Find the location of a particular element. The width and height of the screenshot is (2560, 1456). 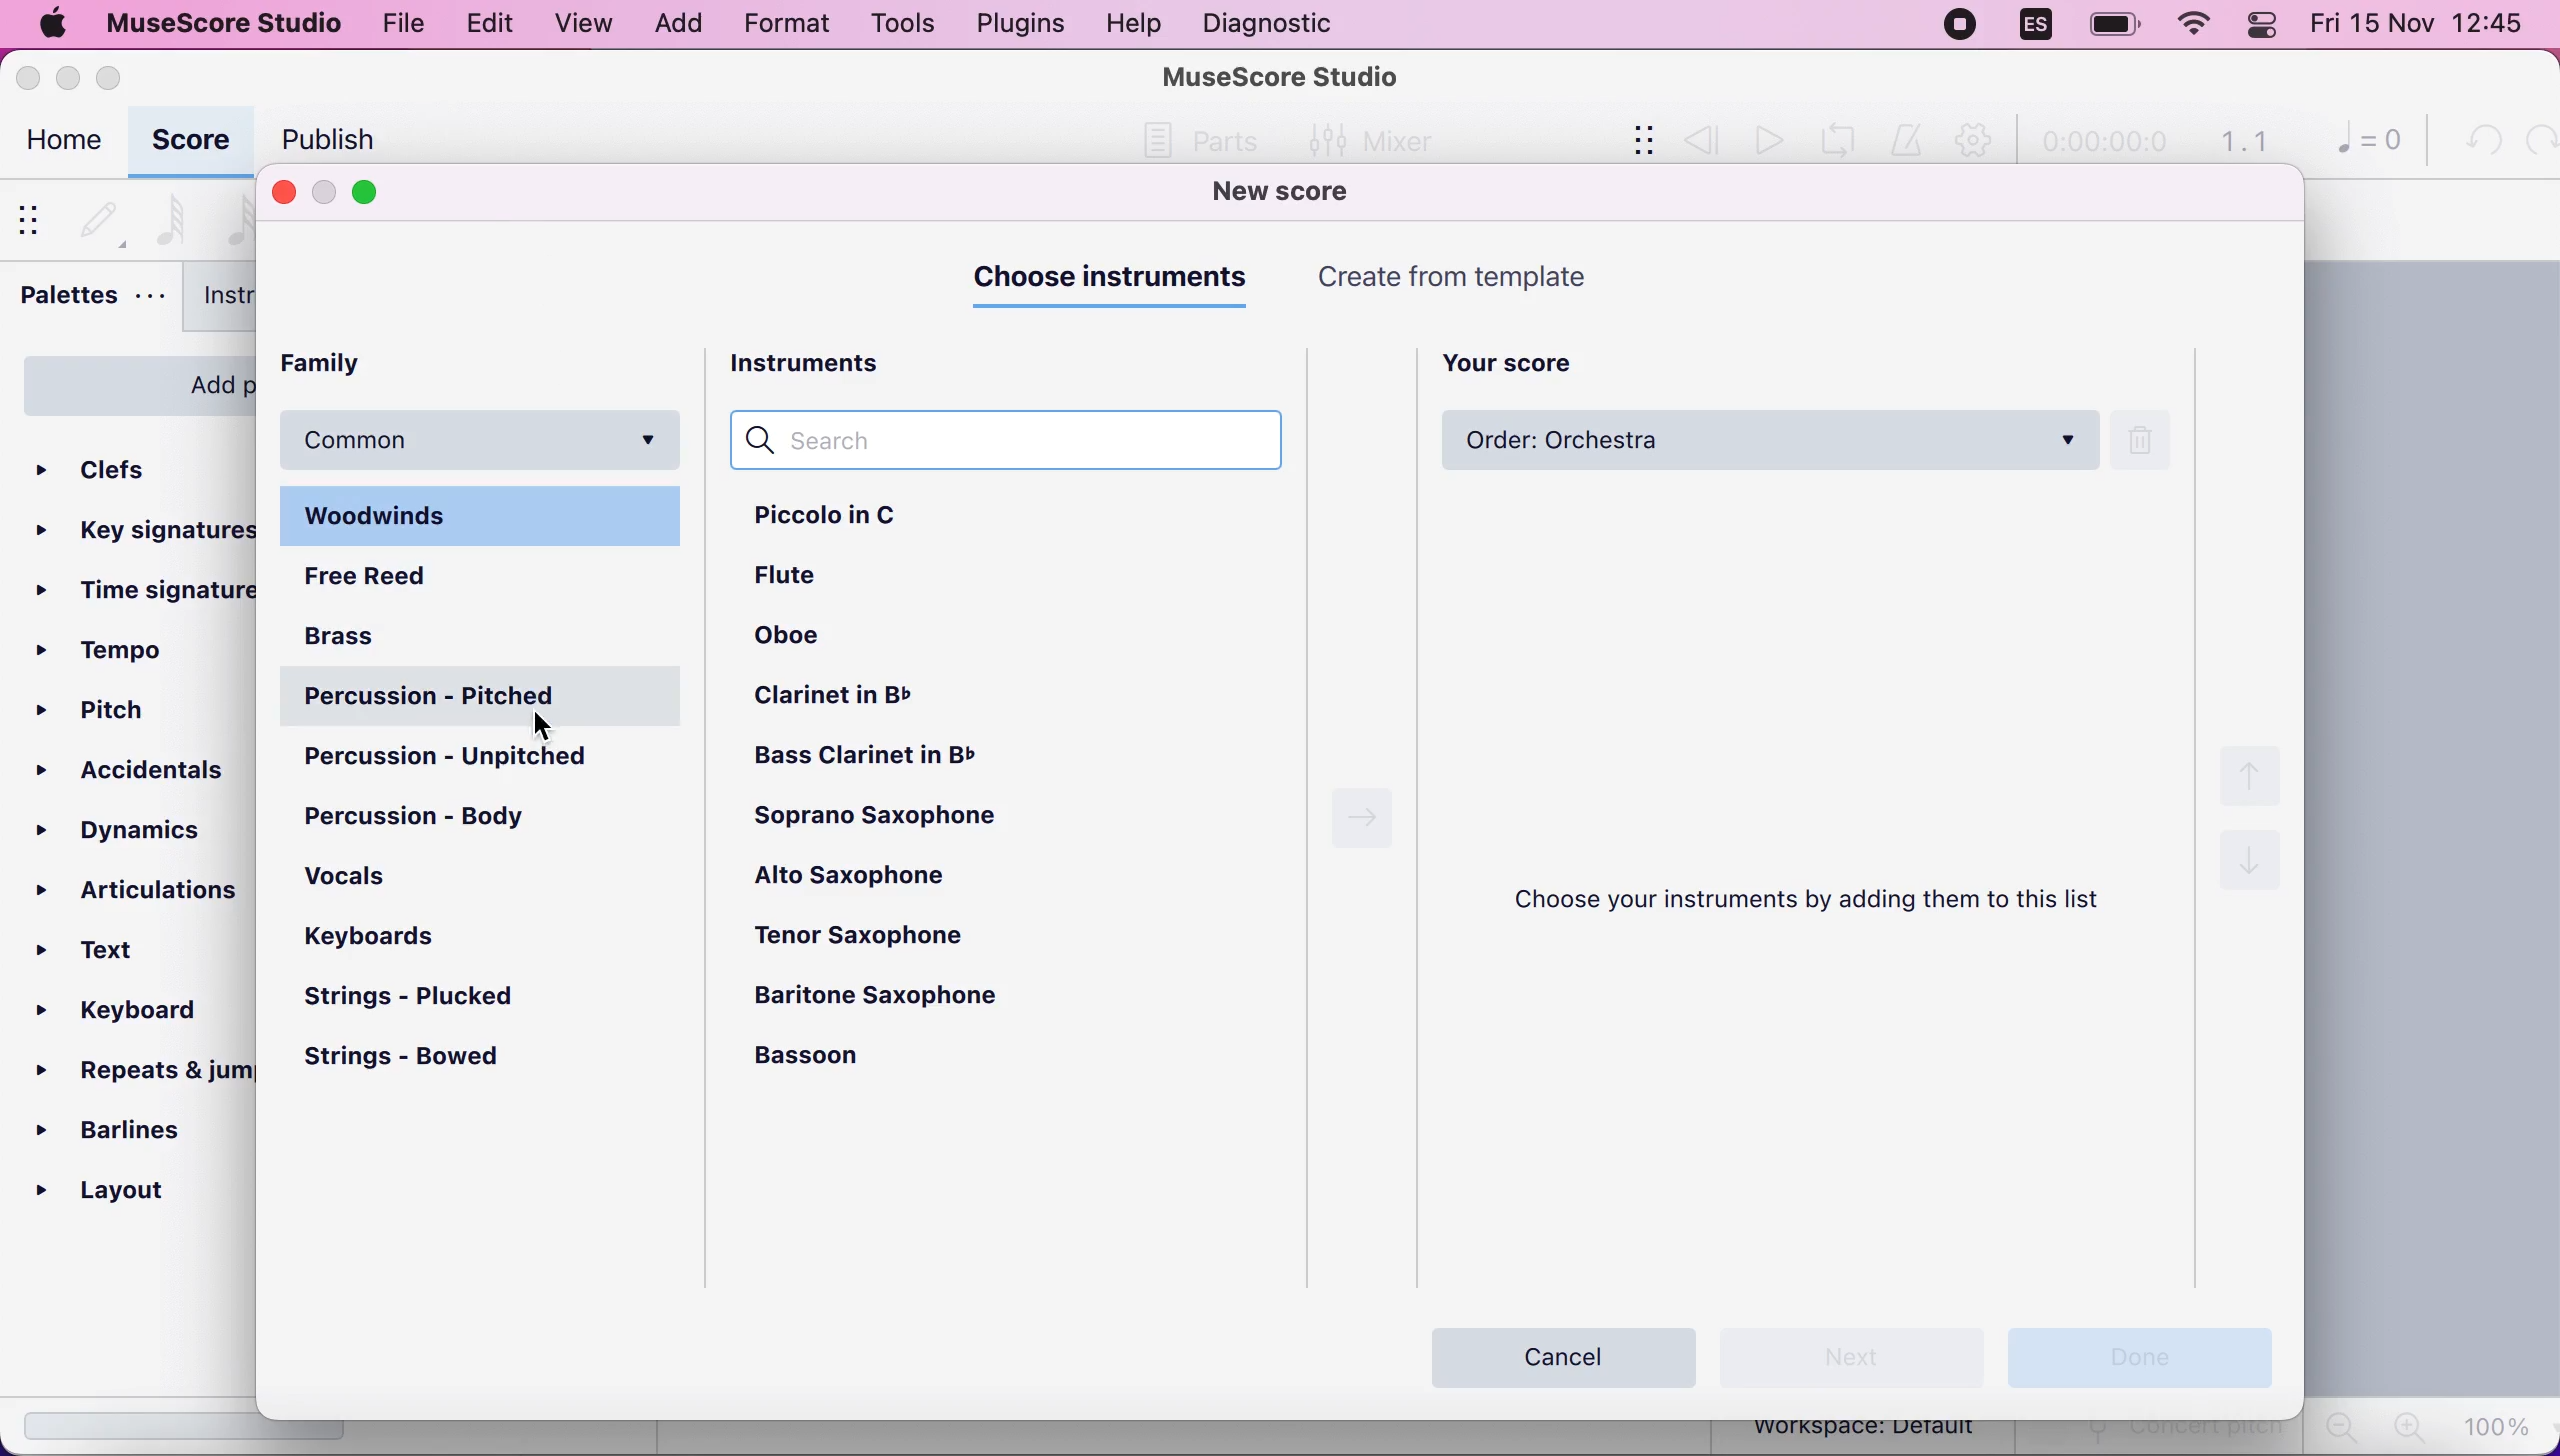

recording stopped is located at coordinates (1958, 25).